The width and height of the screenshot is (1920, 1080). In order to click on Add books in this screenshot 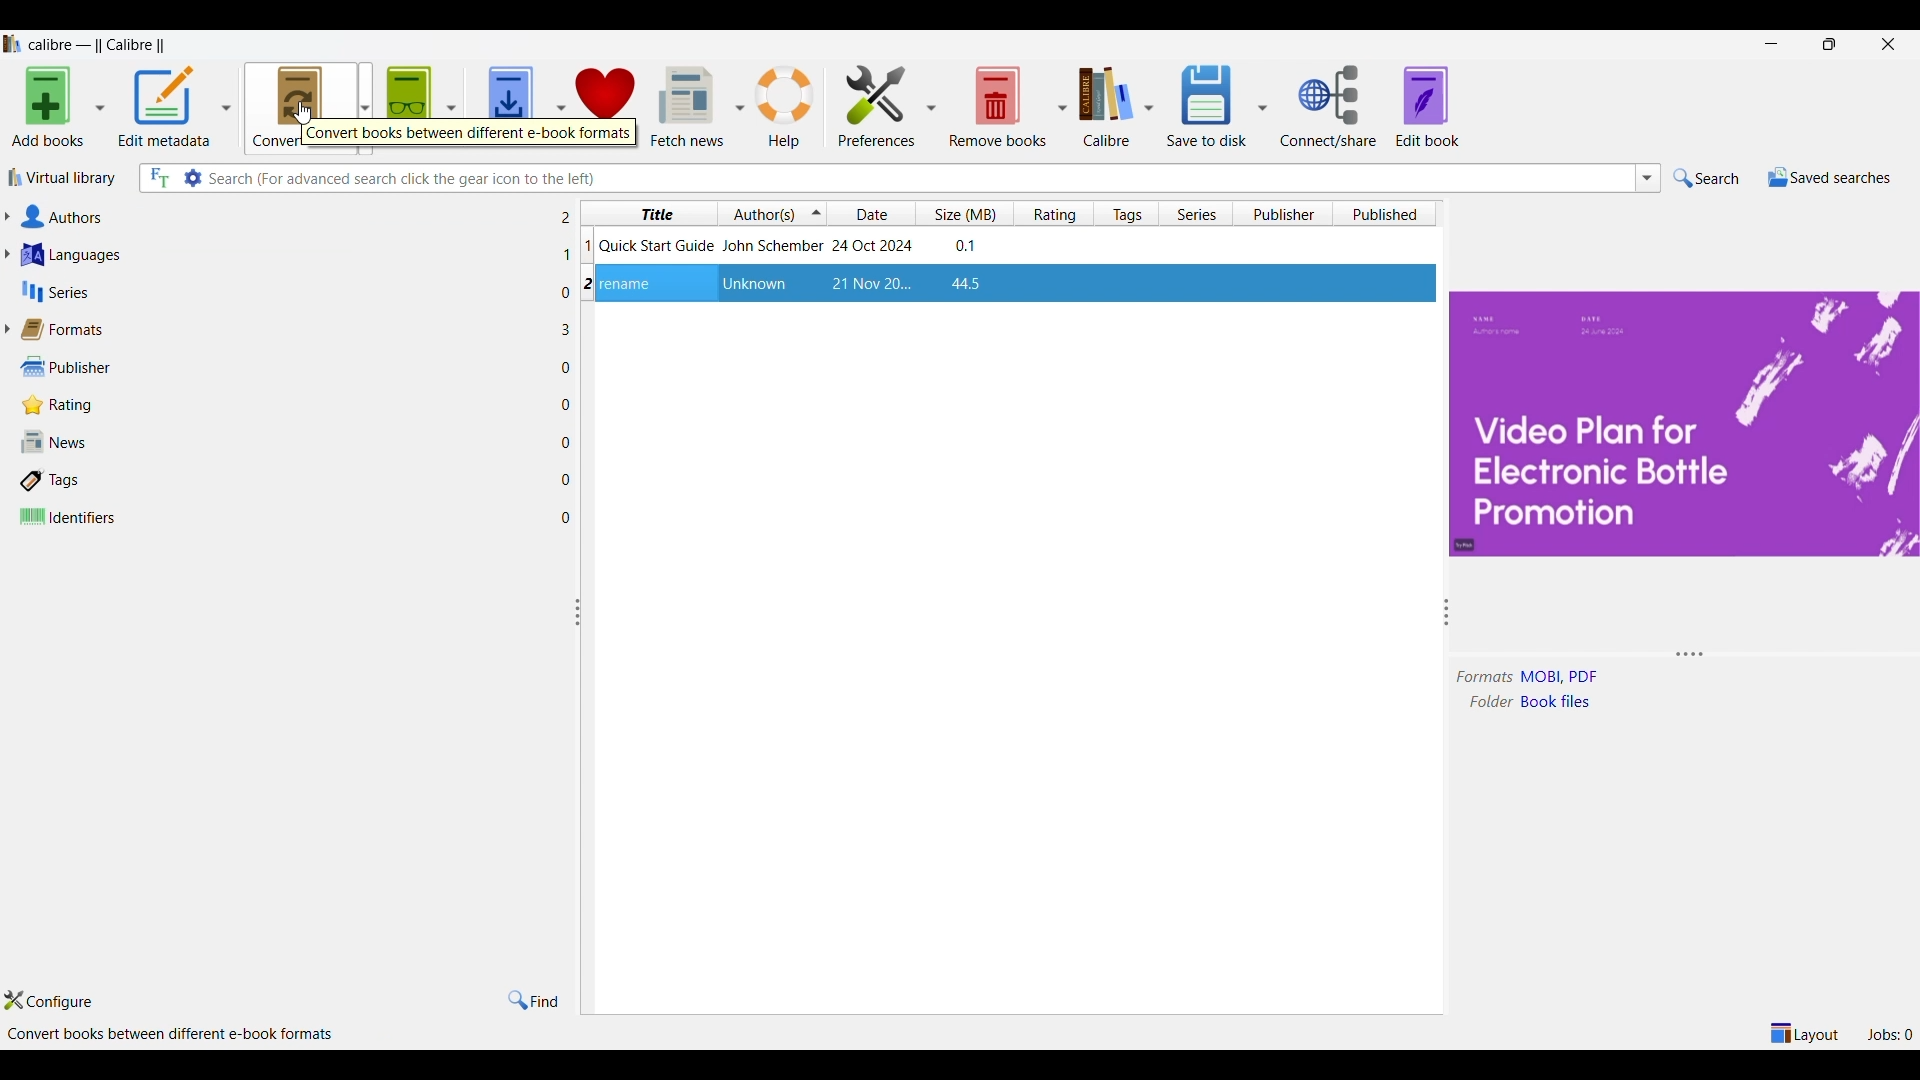, I will do `click(47, 107)`.